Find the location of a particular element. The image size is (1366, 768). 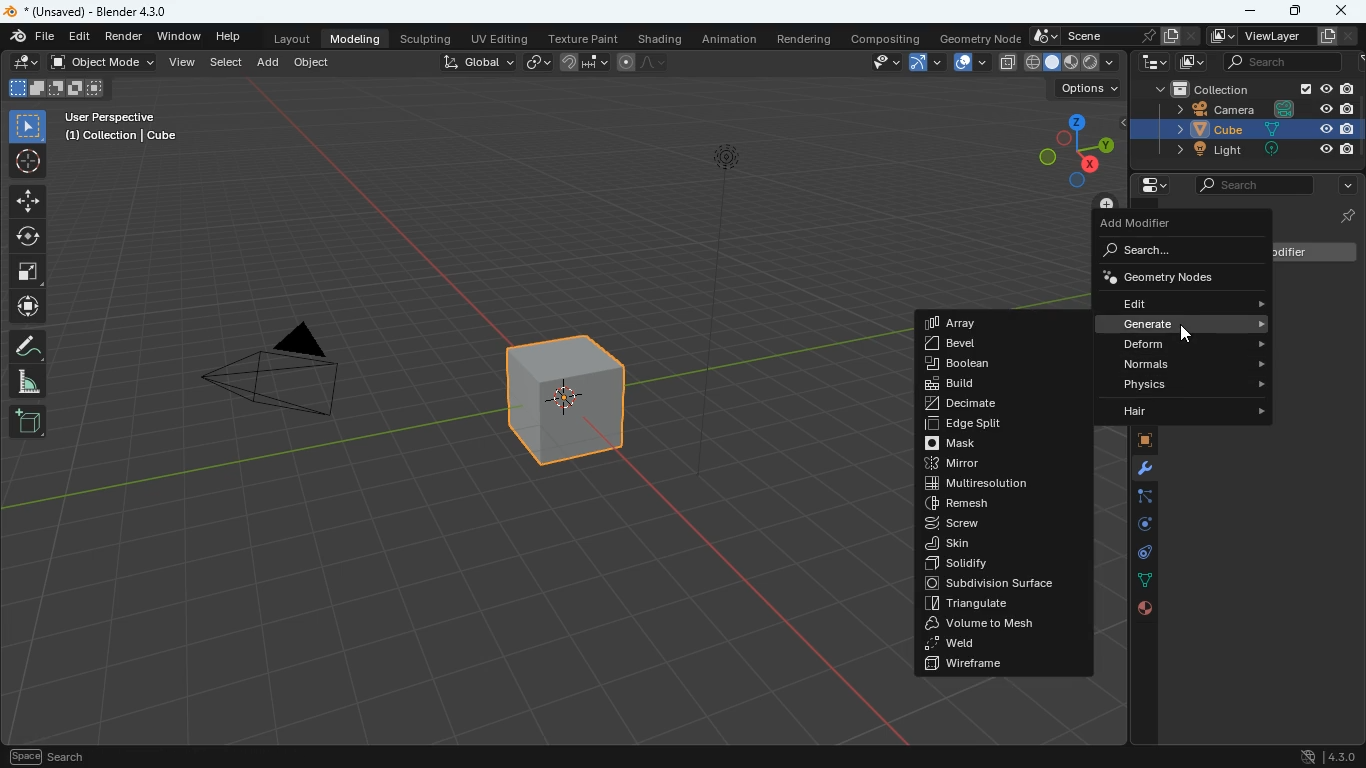

blender is located at coordinates (90, 12).